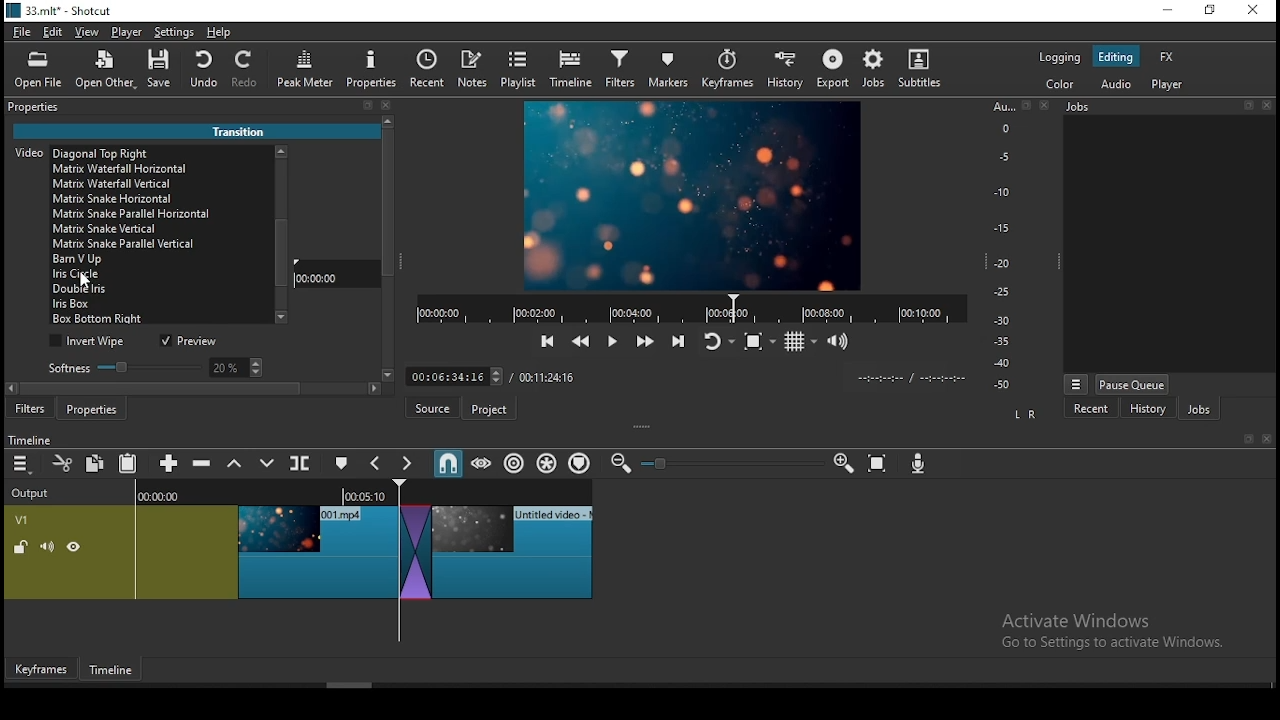 The width and height of the screenshot is (1280, 720). Describe the element at coordinates (90, 34) in the screenshot. I see `view` at that location.